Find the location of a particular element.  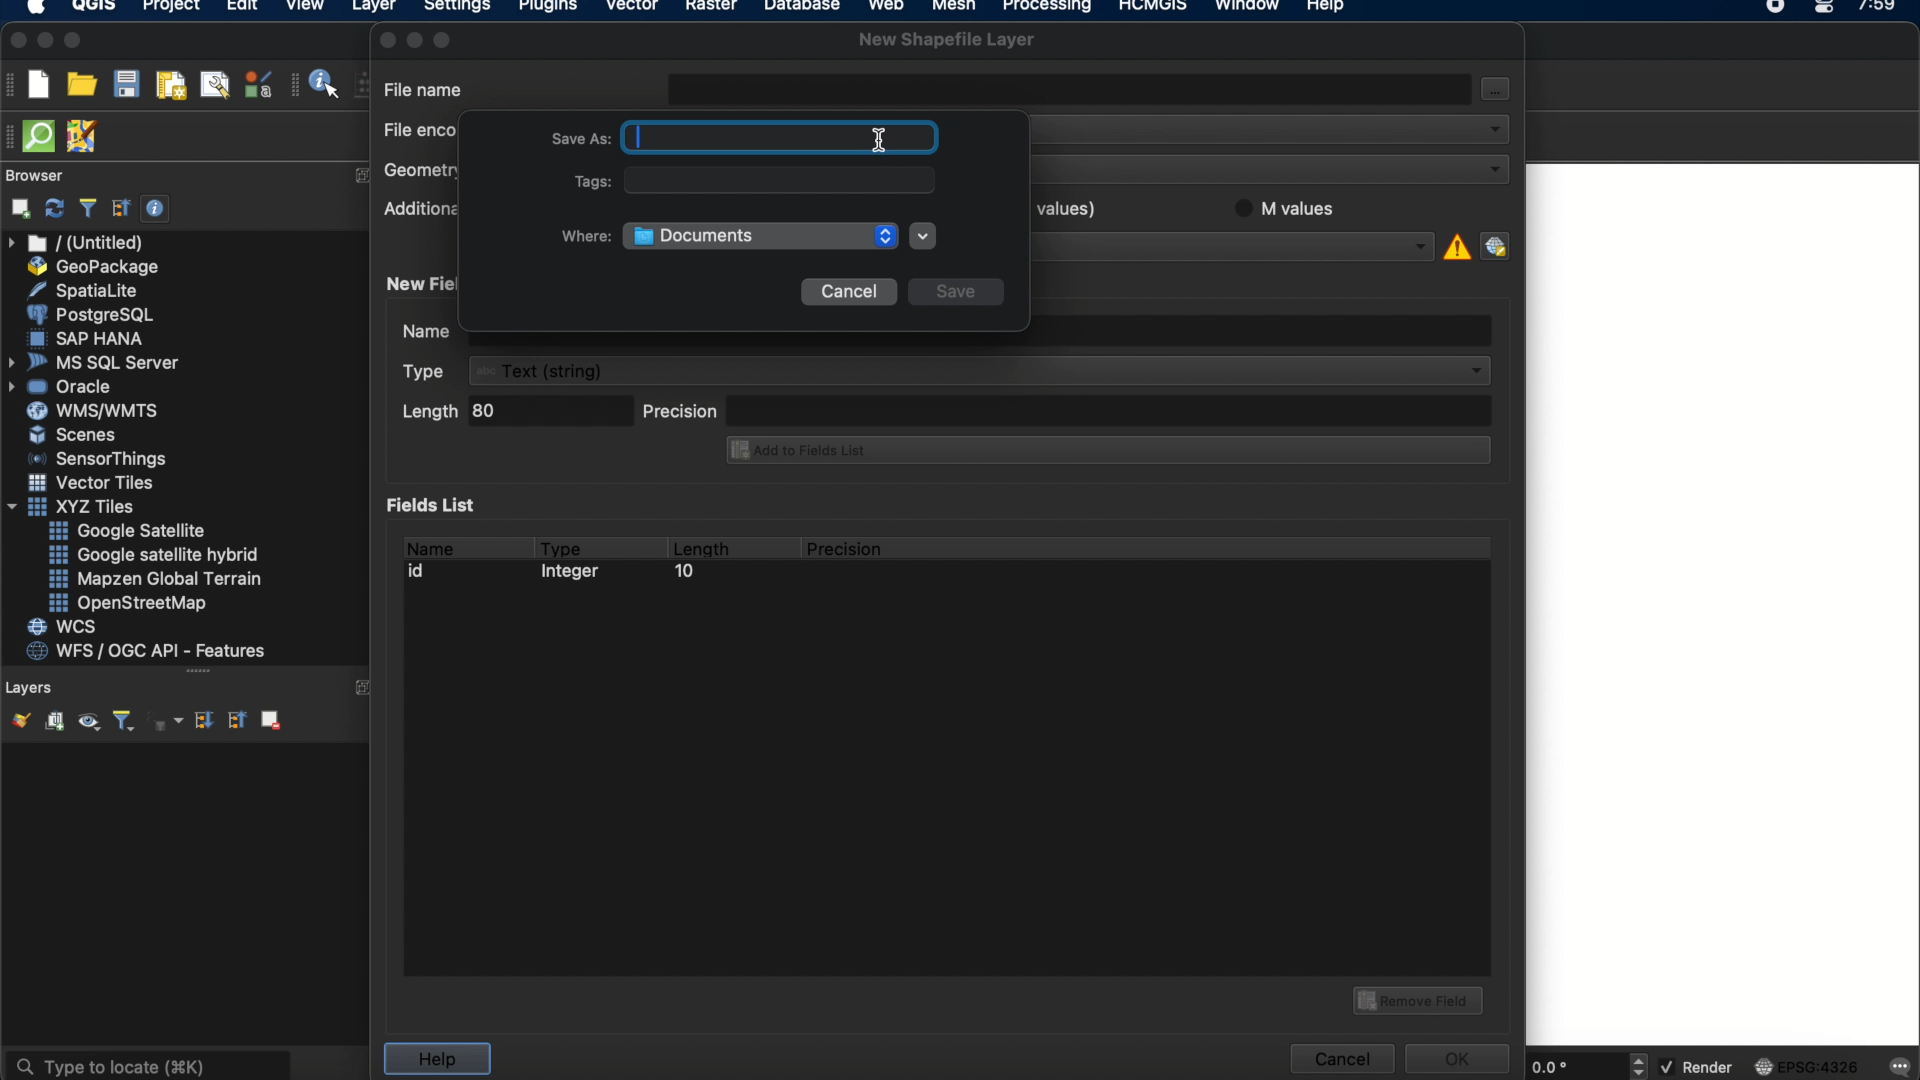

show layout is located at coordinates (215, 84).